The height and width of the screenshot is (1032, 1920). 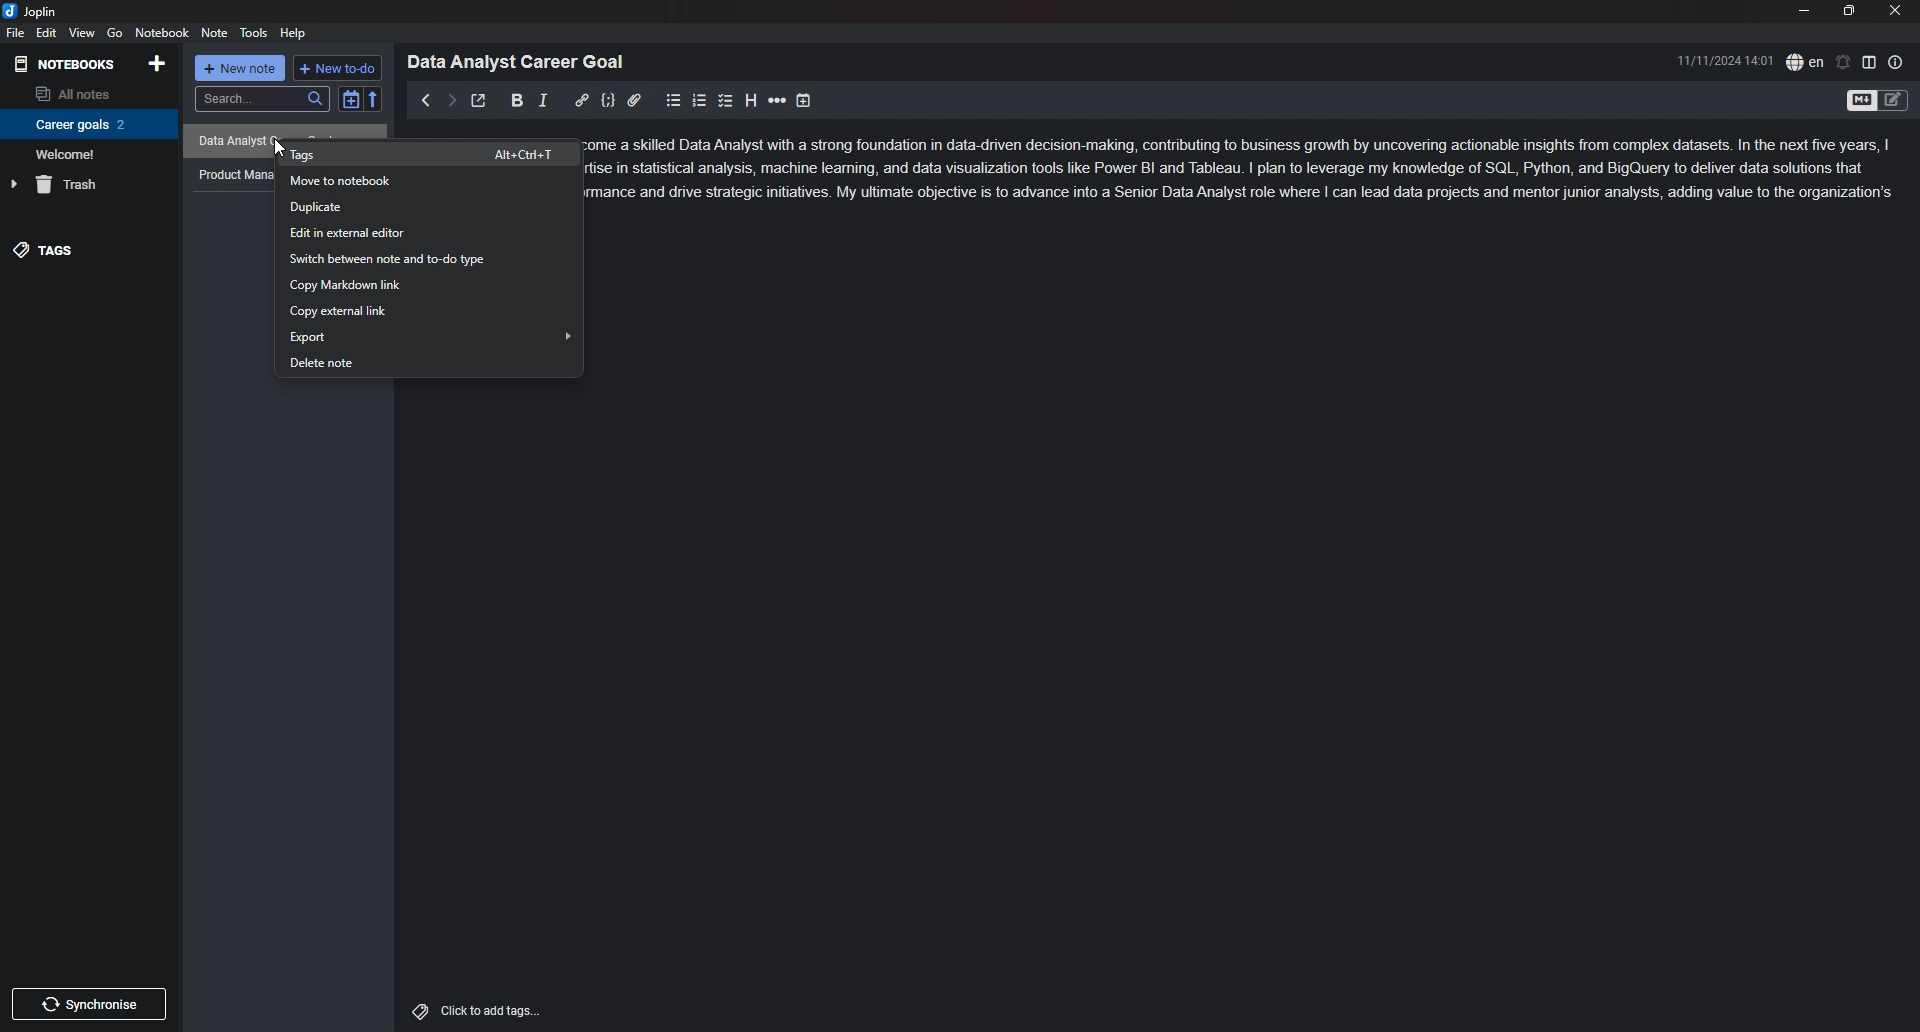 What do you see at coordinates (115, 33) in the screenshot?
I see `go` at bounding box center [115, 33].